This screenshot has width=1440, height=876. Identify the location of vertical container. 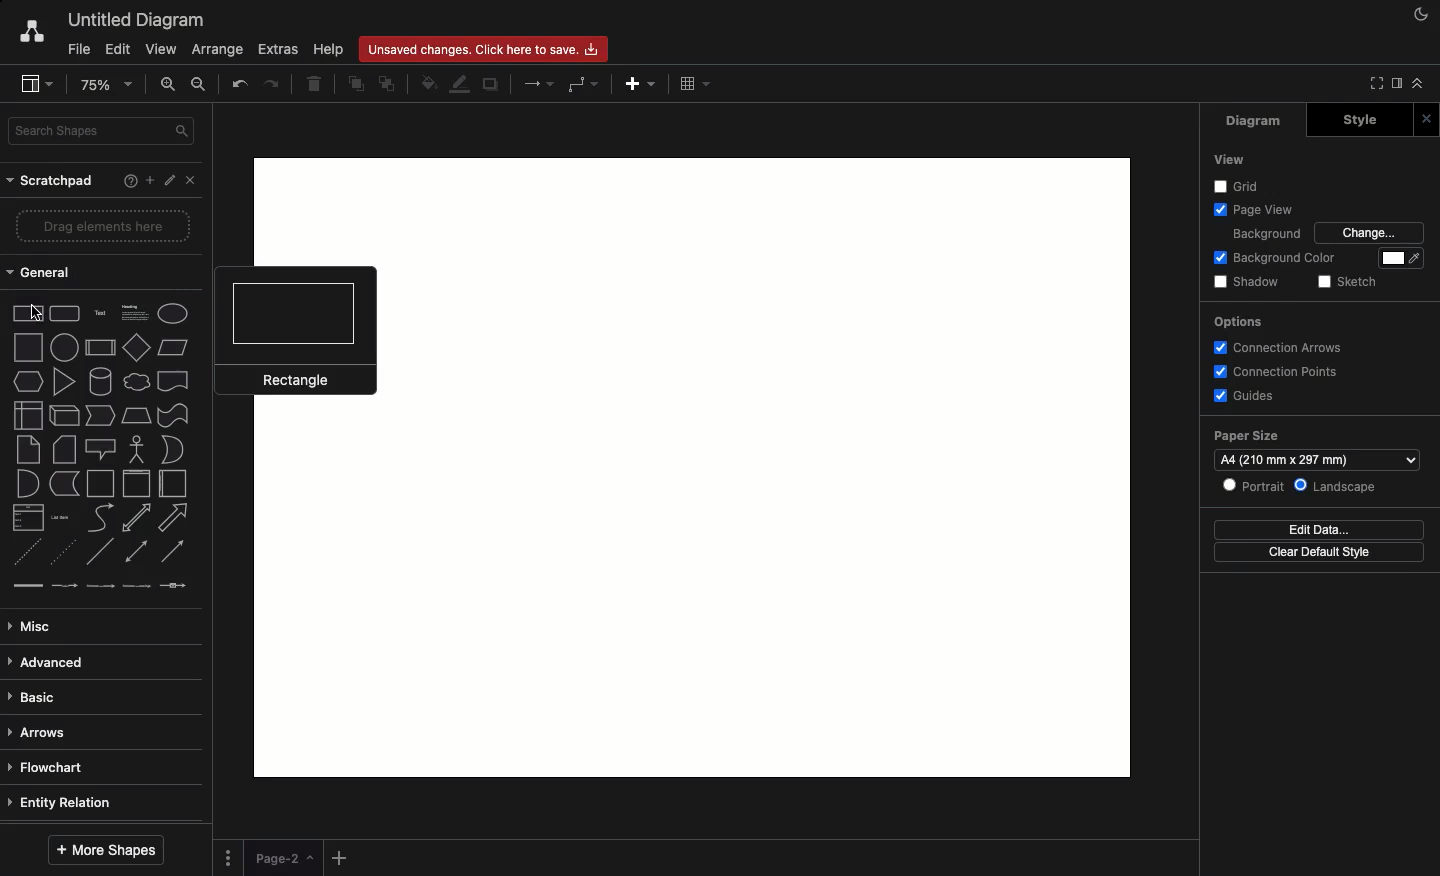
(135, 485).